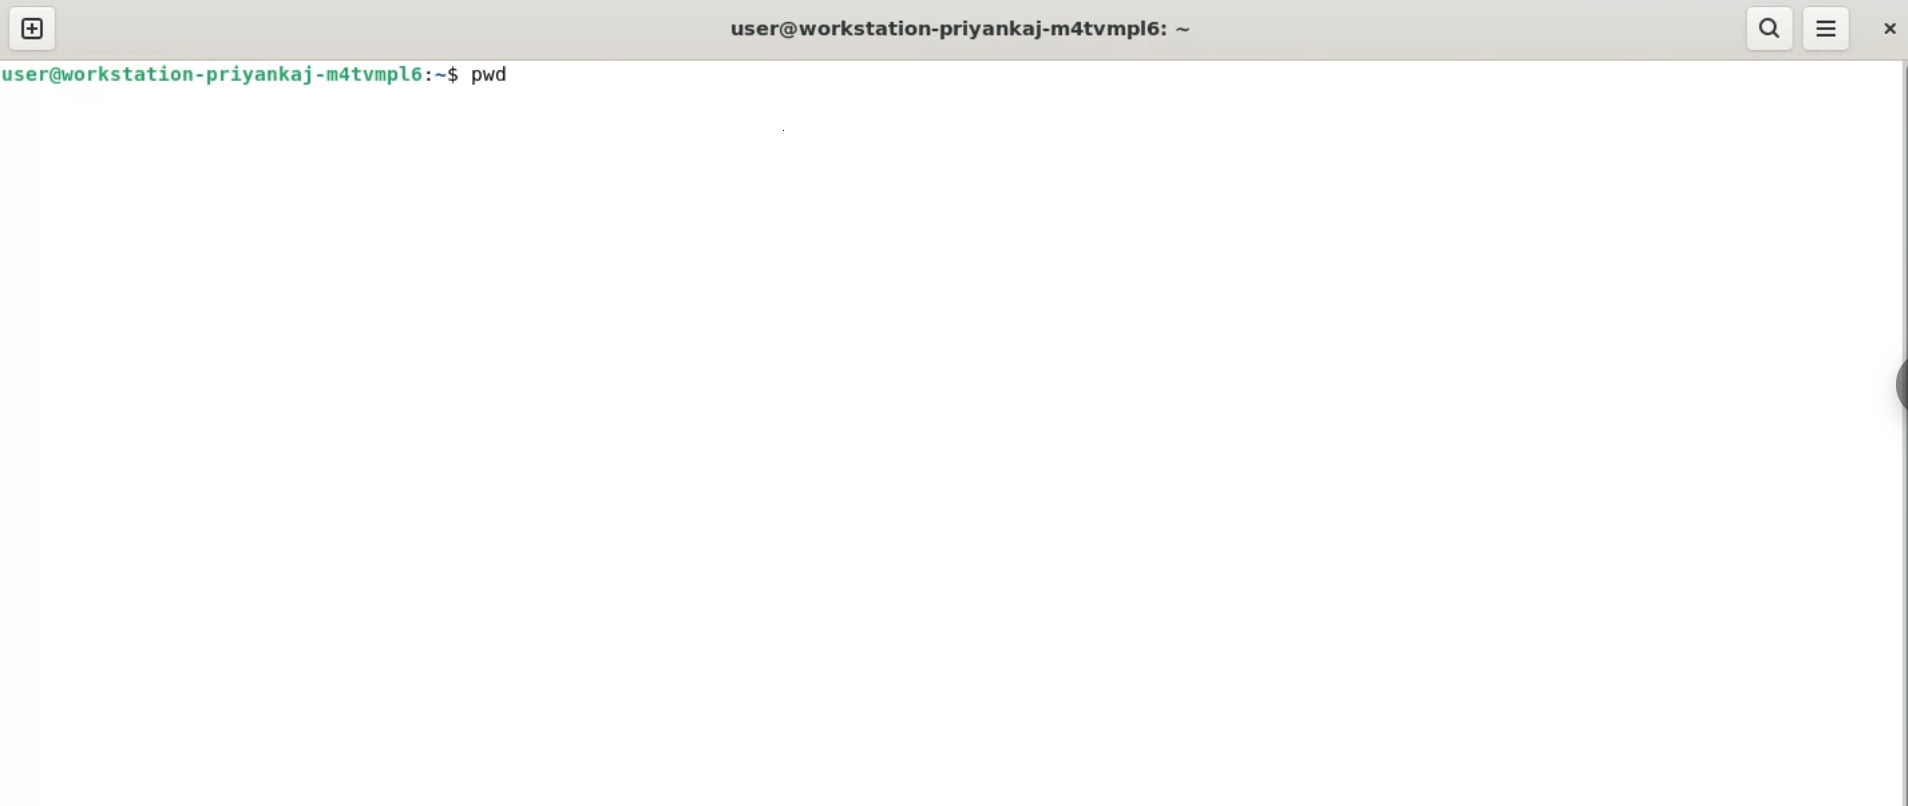 The height and width of the screenshot is (806, 1908). What do you see at coordinates (1892, 386) in the screenshot?
I see `sidebar` at bounding box center [1892, 386].